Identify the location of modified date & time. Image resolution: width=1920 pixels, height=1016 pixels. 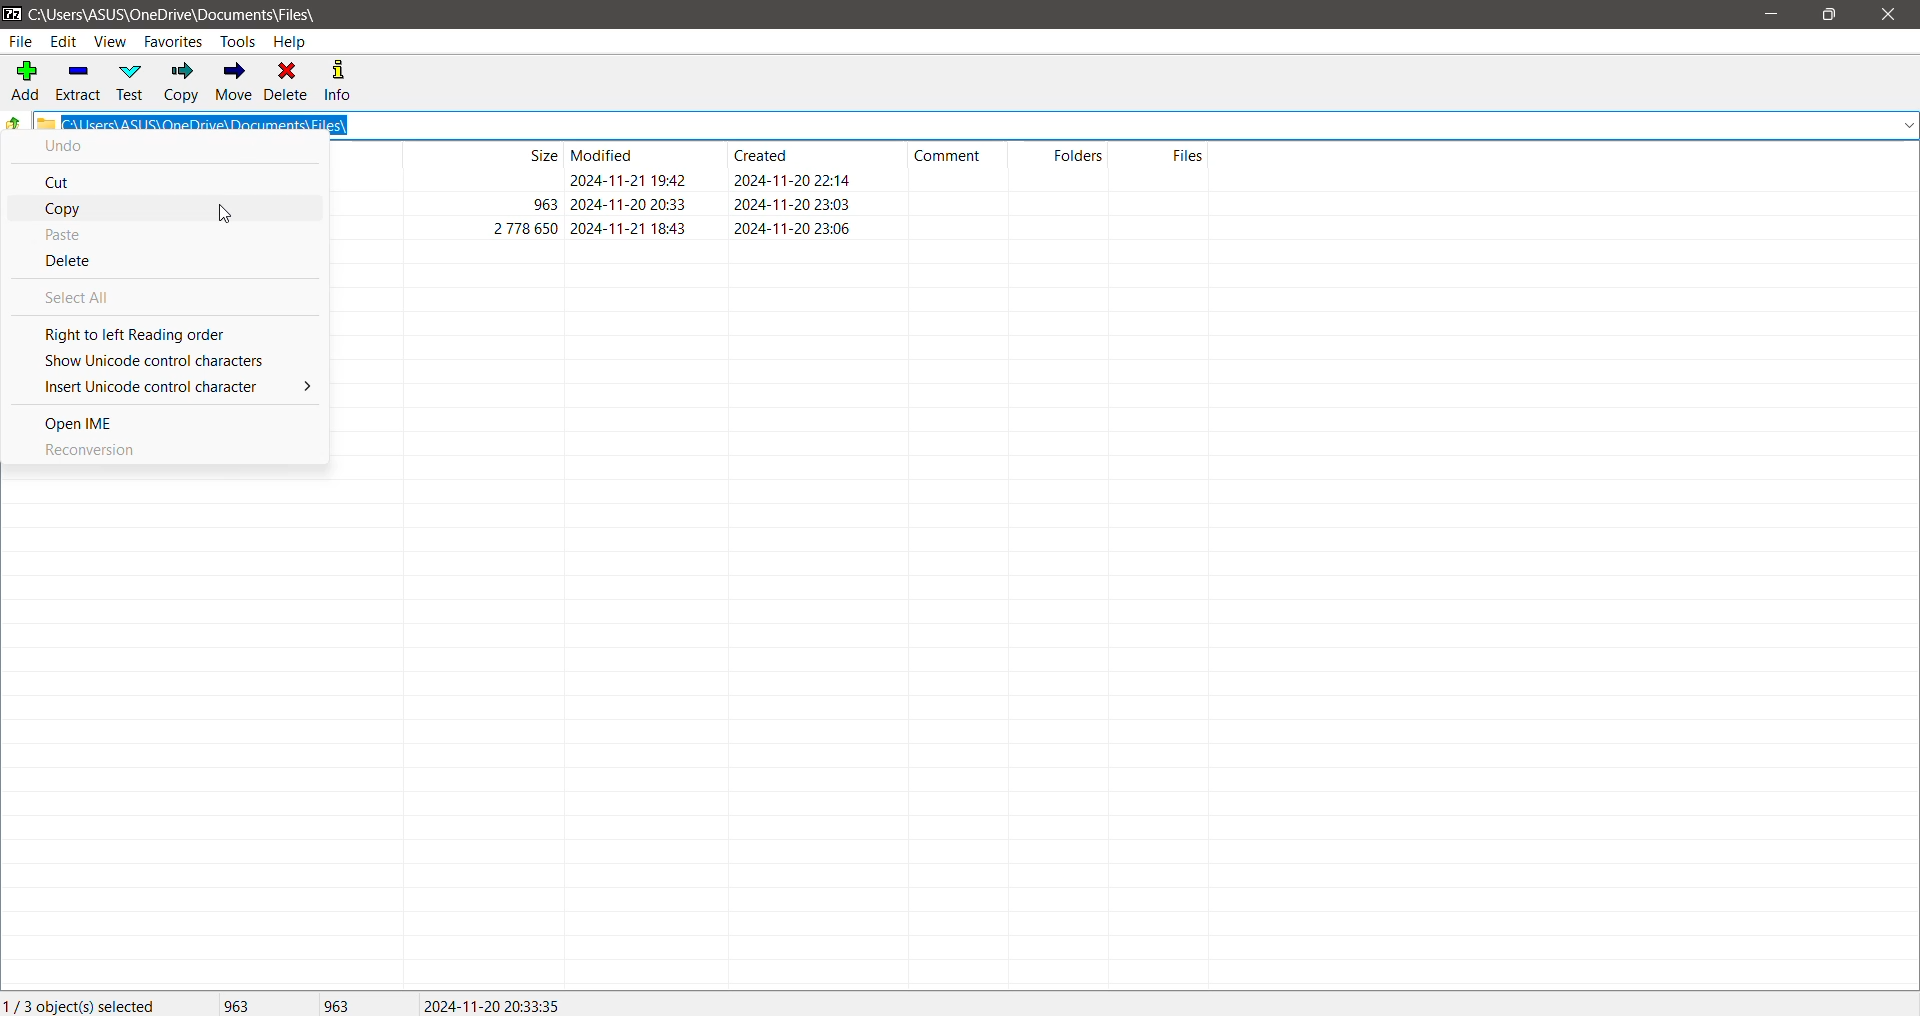
(629, 228).